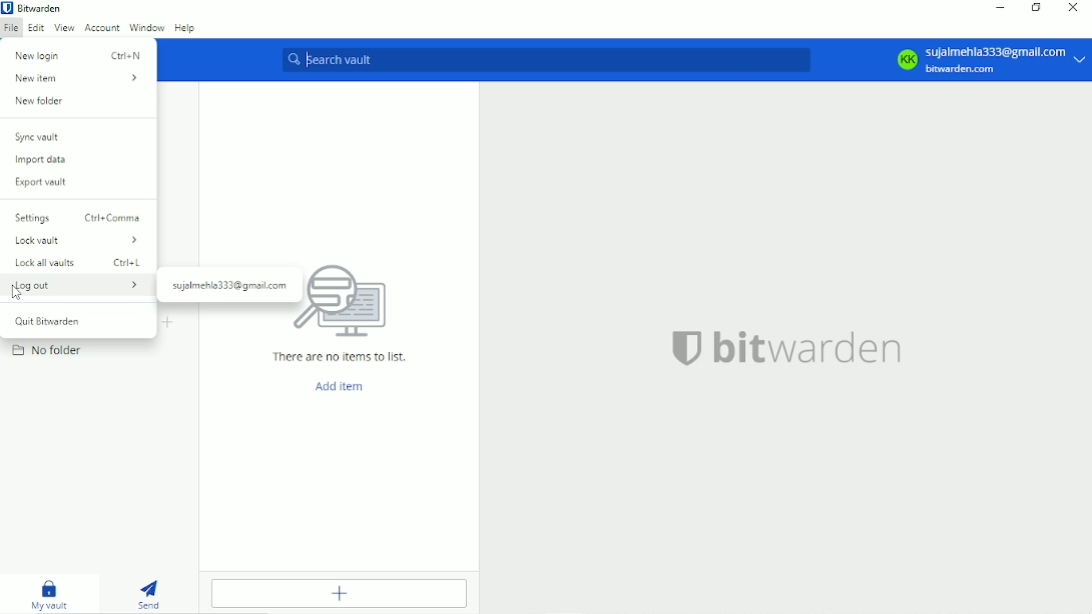 The width and height of the screenshot is (1092, 614). I want to click on Add item, so click(342, 387).